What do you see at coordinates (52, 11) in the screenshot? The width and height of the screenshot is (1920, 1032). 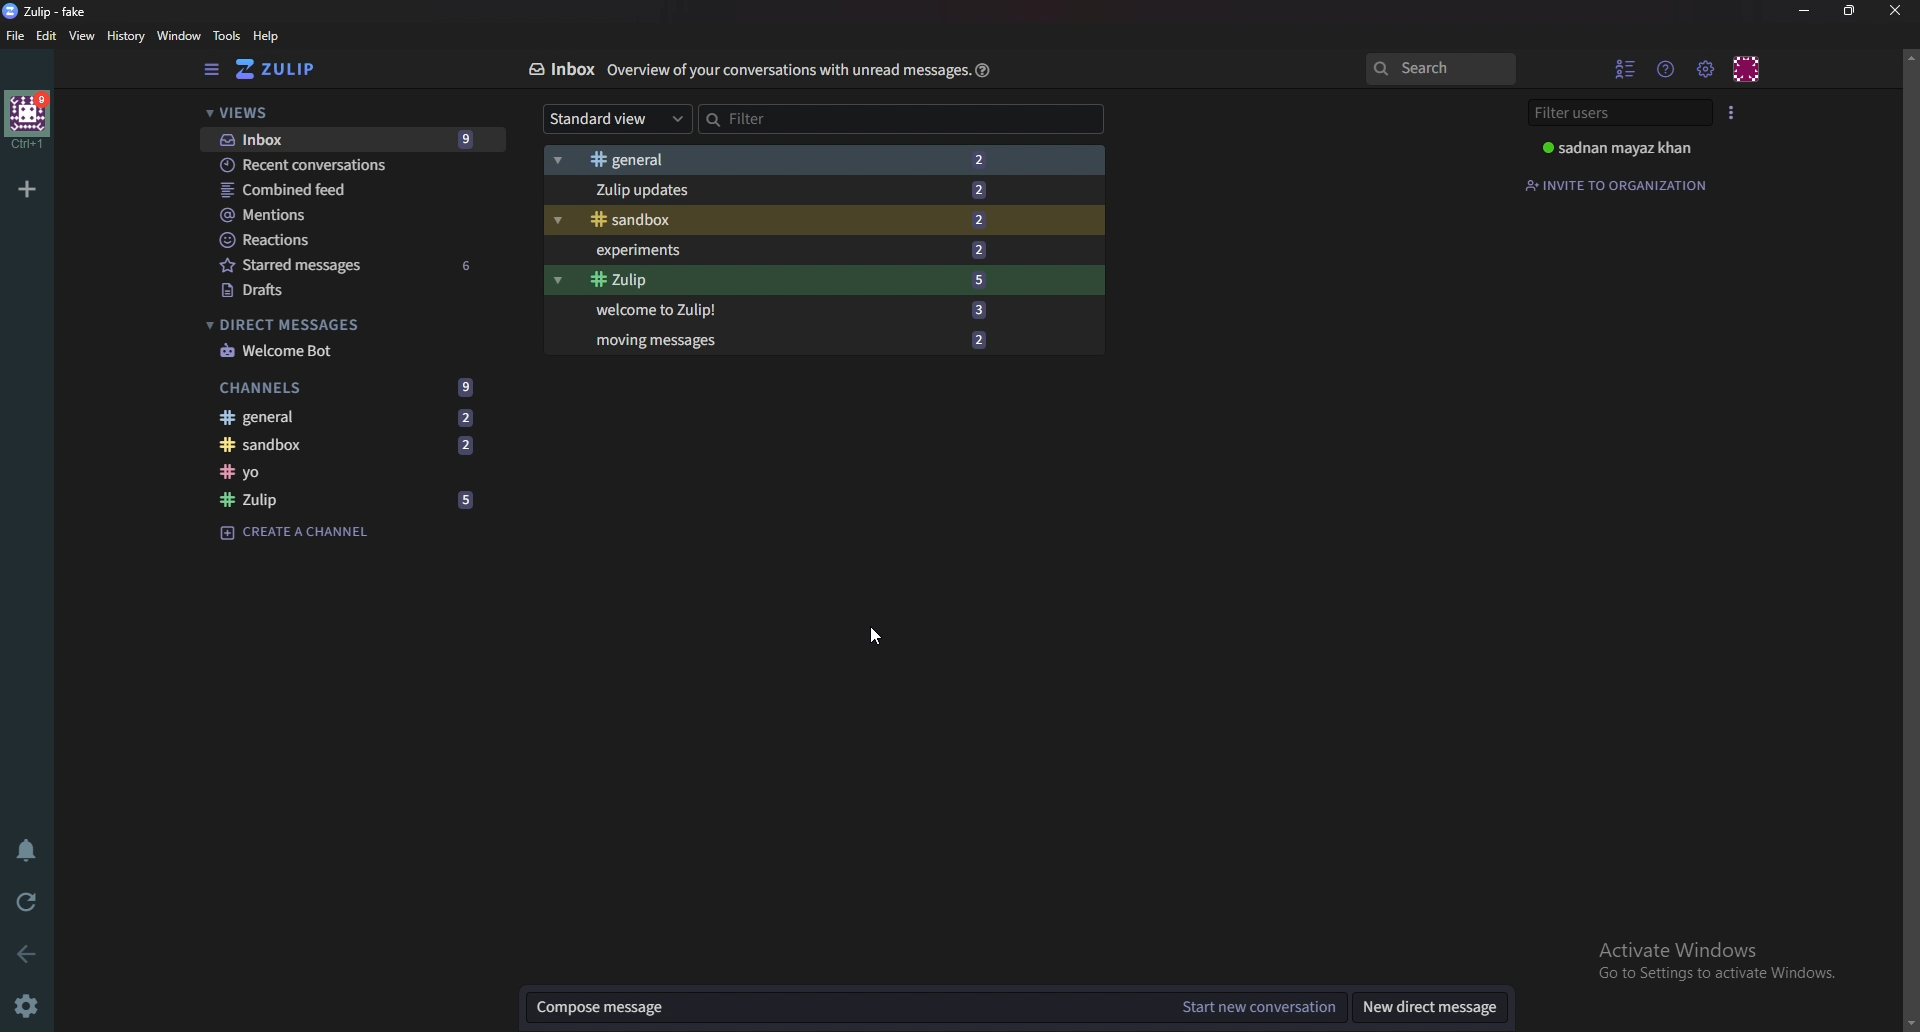 I see `zulip` at bounding box center [52, 11].